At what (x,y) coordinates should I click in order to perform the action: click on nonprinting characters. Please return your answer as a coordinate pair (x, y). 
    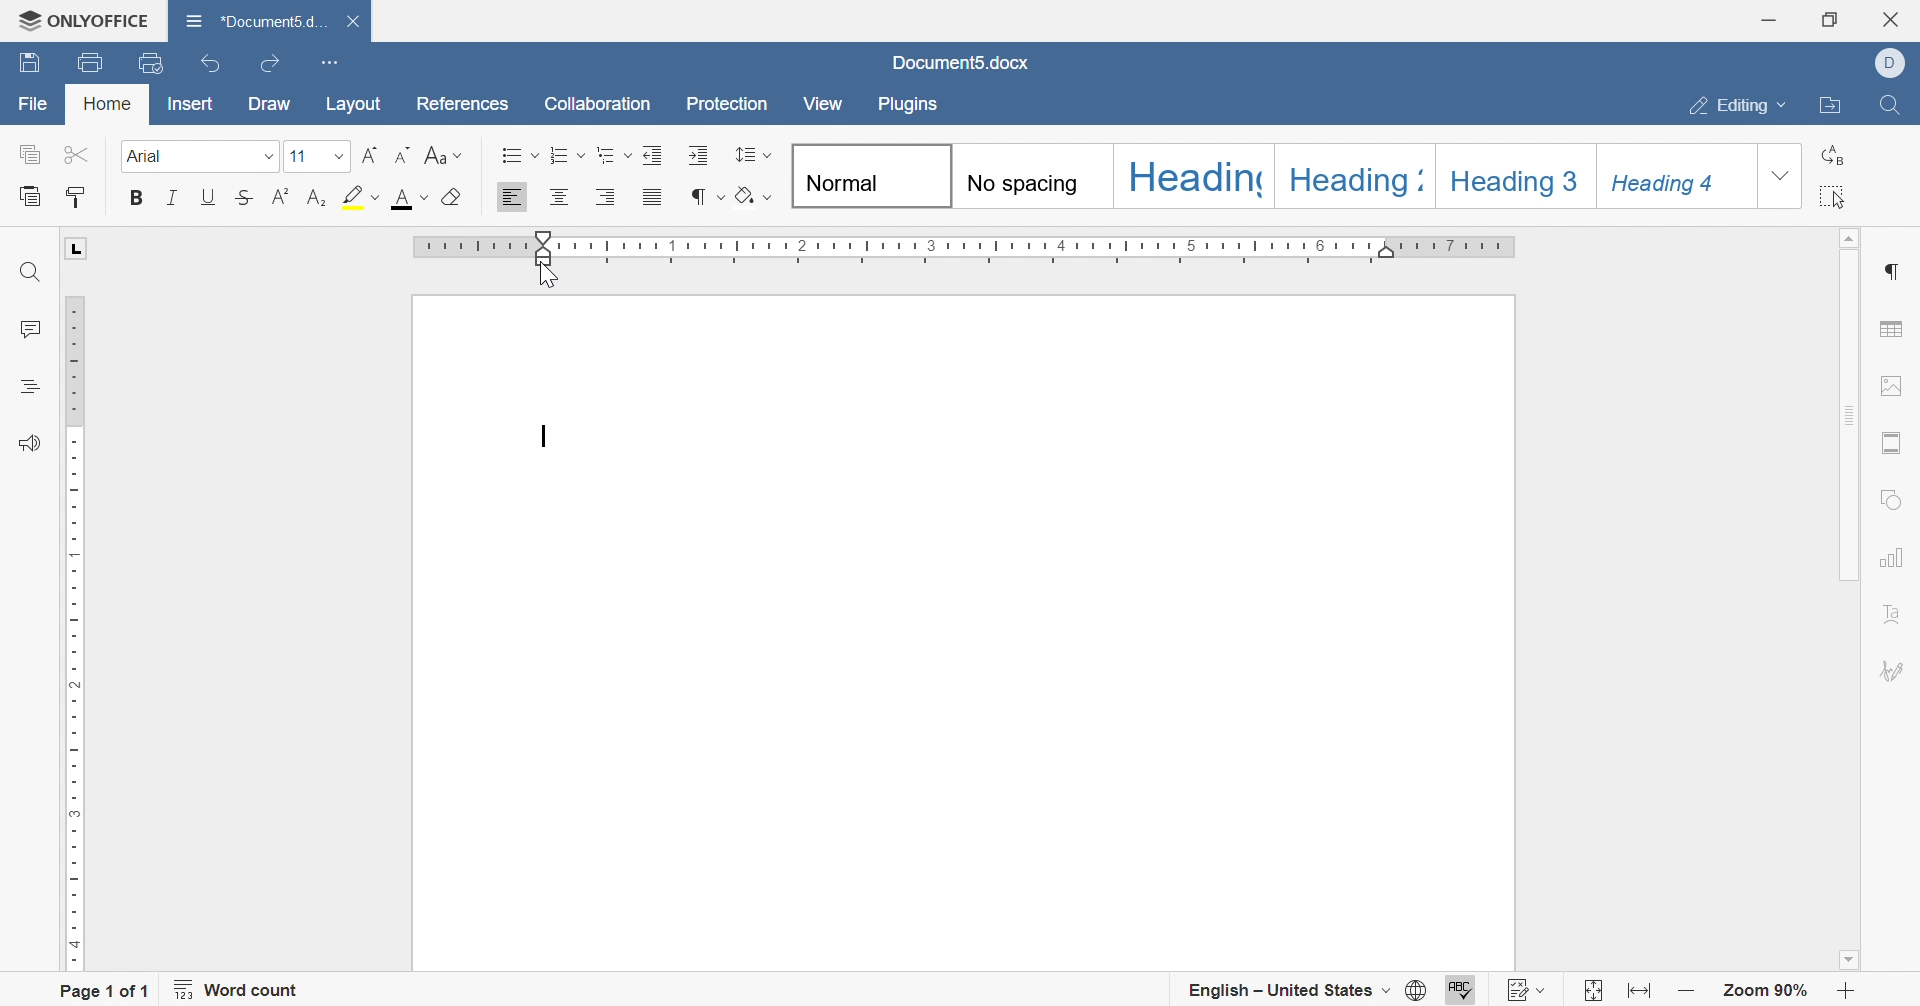
    Looking at the image, I should click on (703, 196).